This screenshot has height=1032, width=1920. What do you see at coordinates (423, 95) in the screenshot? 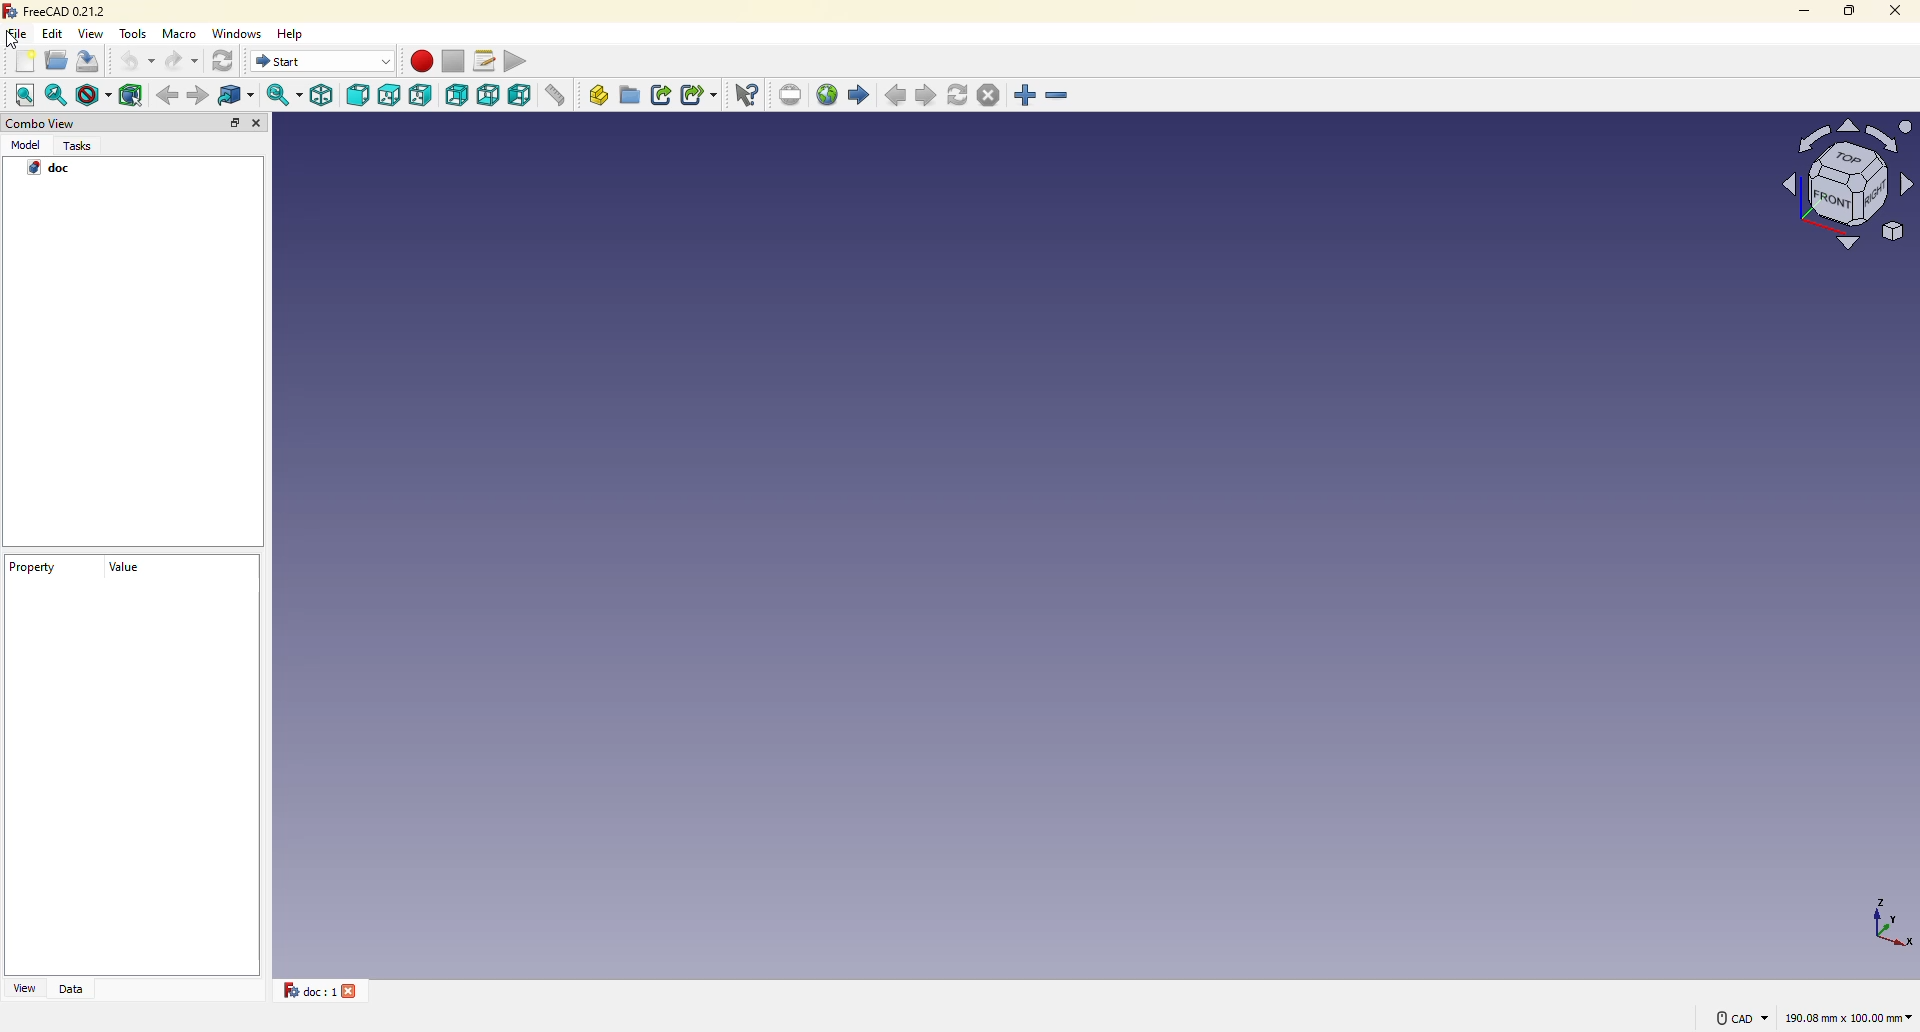
I see `right` at bounding box center [423, 95].